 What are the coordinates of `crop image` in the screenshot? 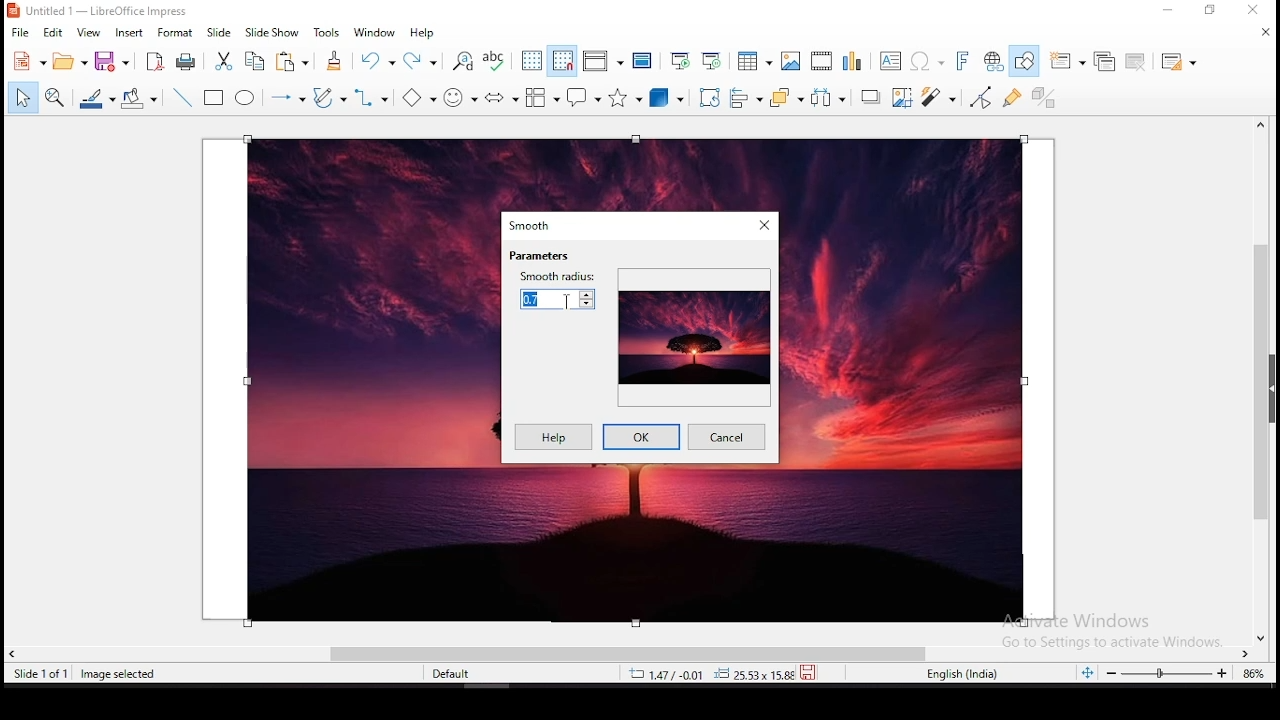 It's located at (904, 98).